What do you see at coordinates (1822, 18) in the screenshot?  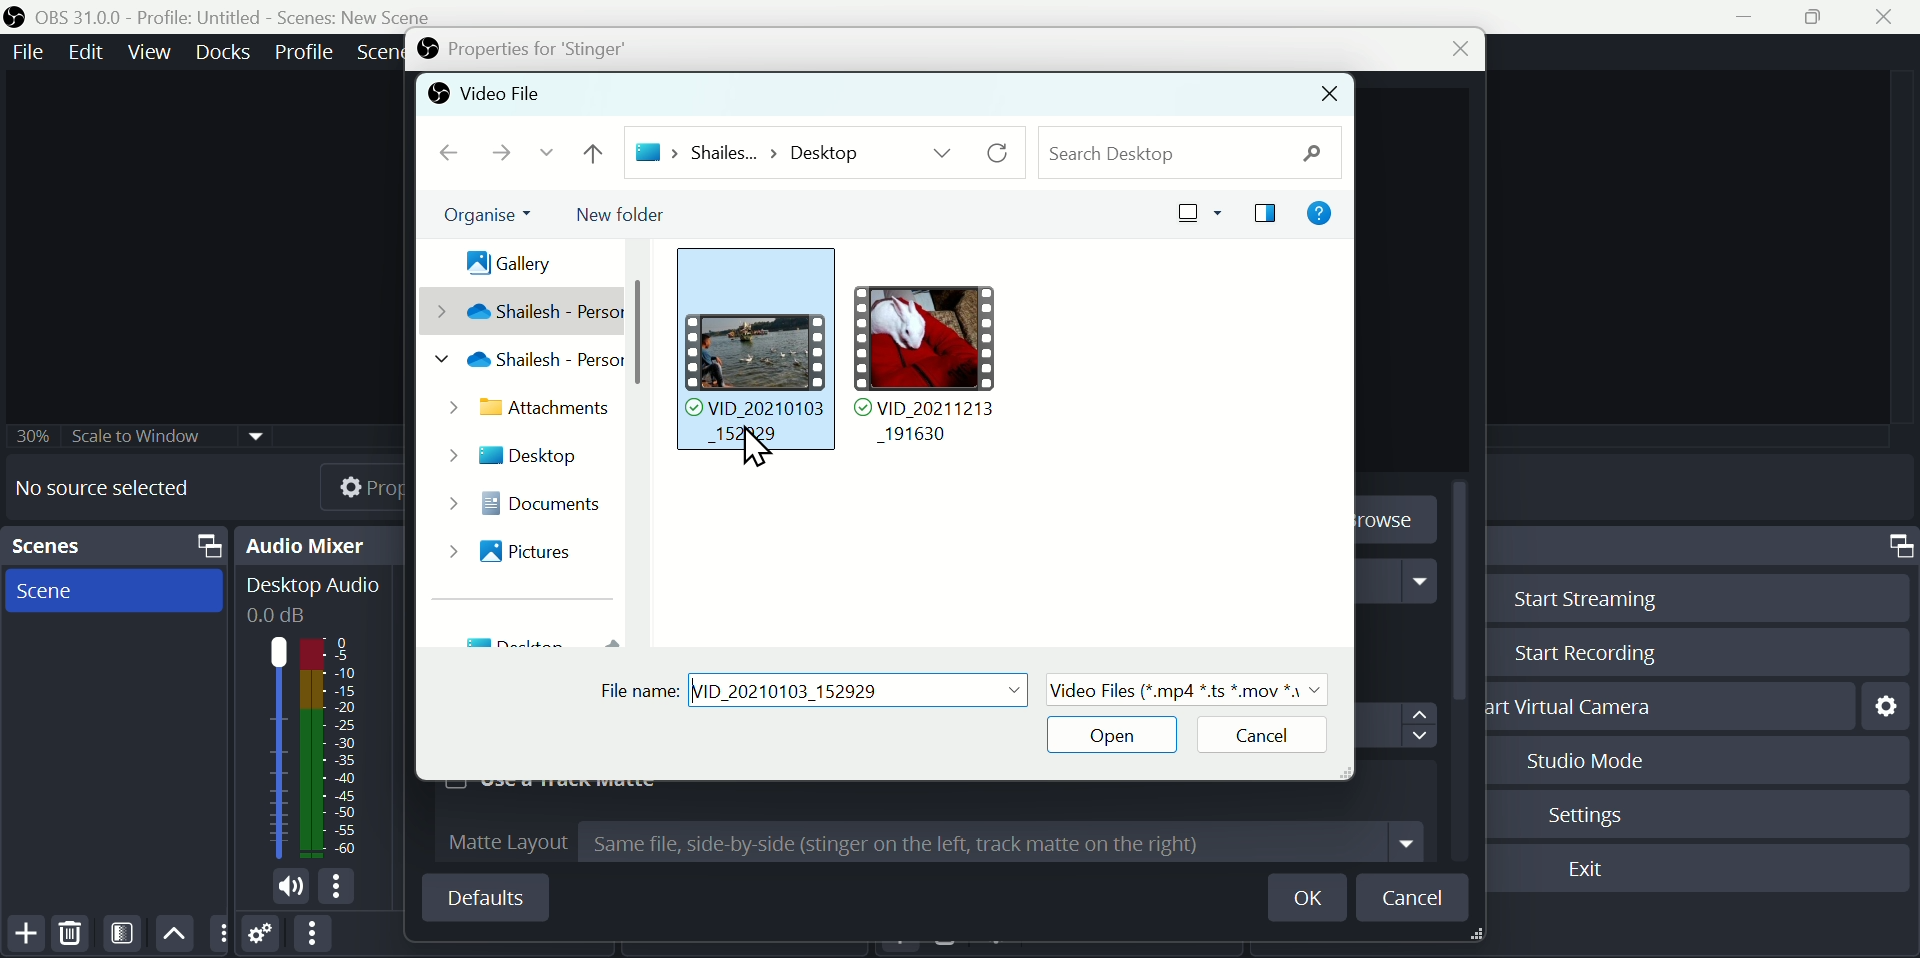 I see `Maximise` at bounding box center [1822, 18].